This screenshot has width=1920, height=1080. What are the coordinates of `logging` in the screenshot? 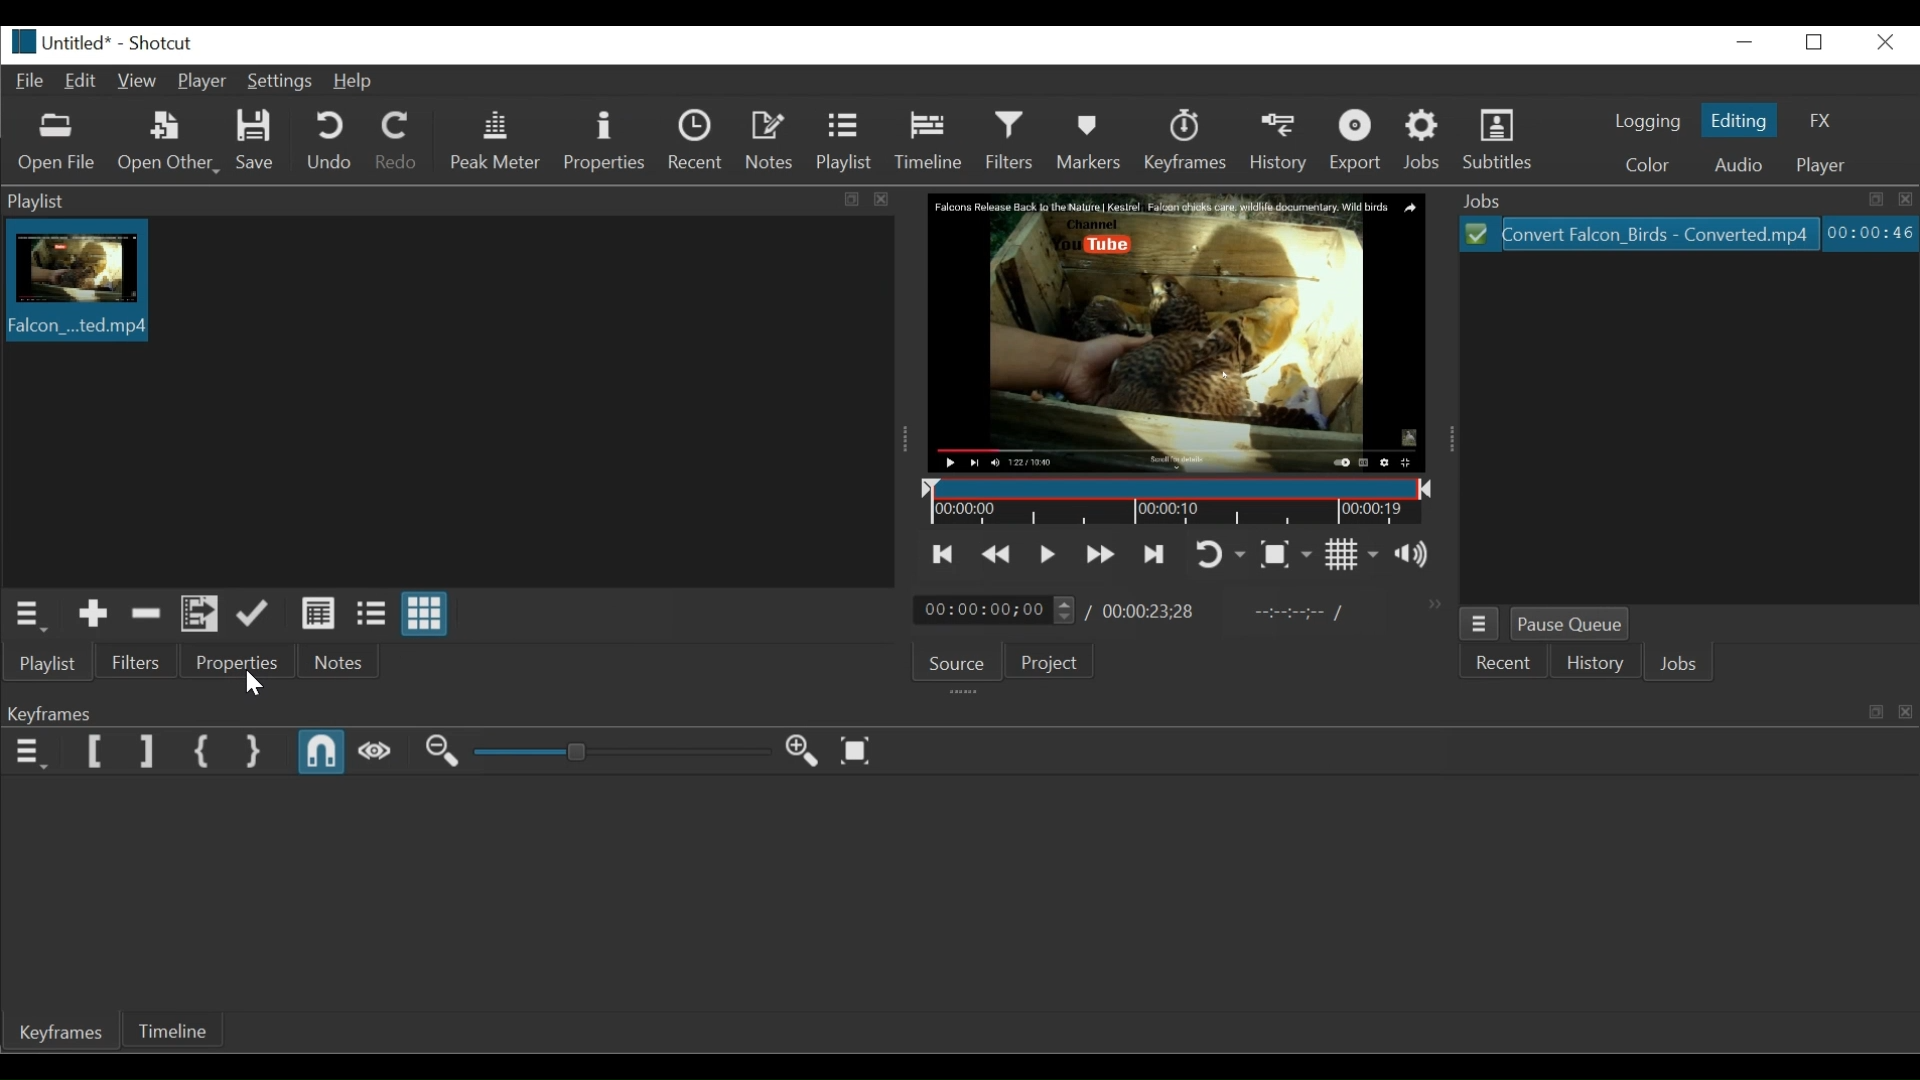 It's located at (1645, 123).